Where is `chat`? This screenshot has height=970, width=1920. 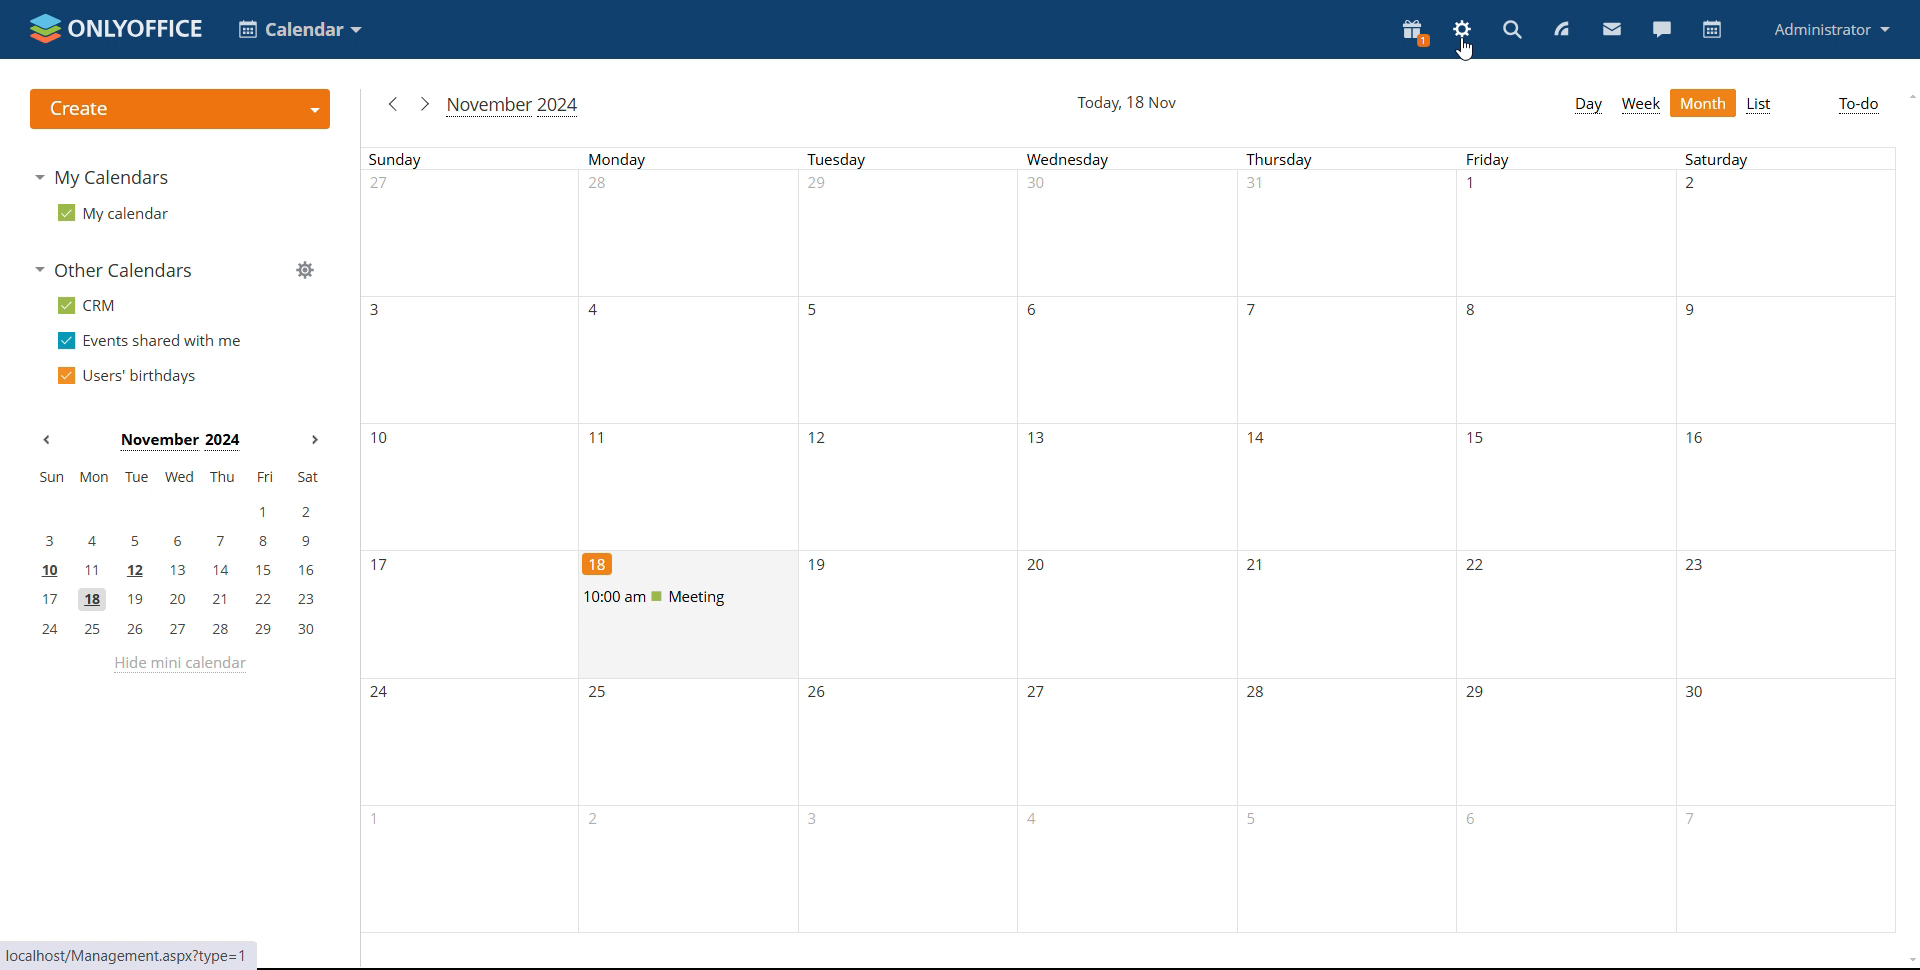
chat is located at coordinates (1661, 29).